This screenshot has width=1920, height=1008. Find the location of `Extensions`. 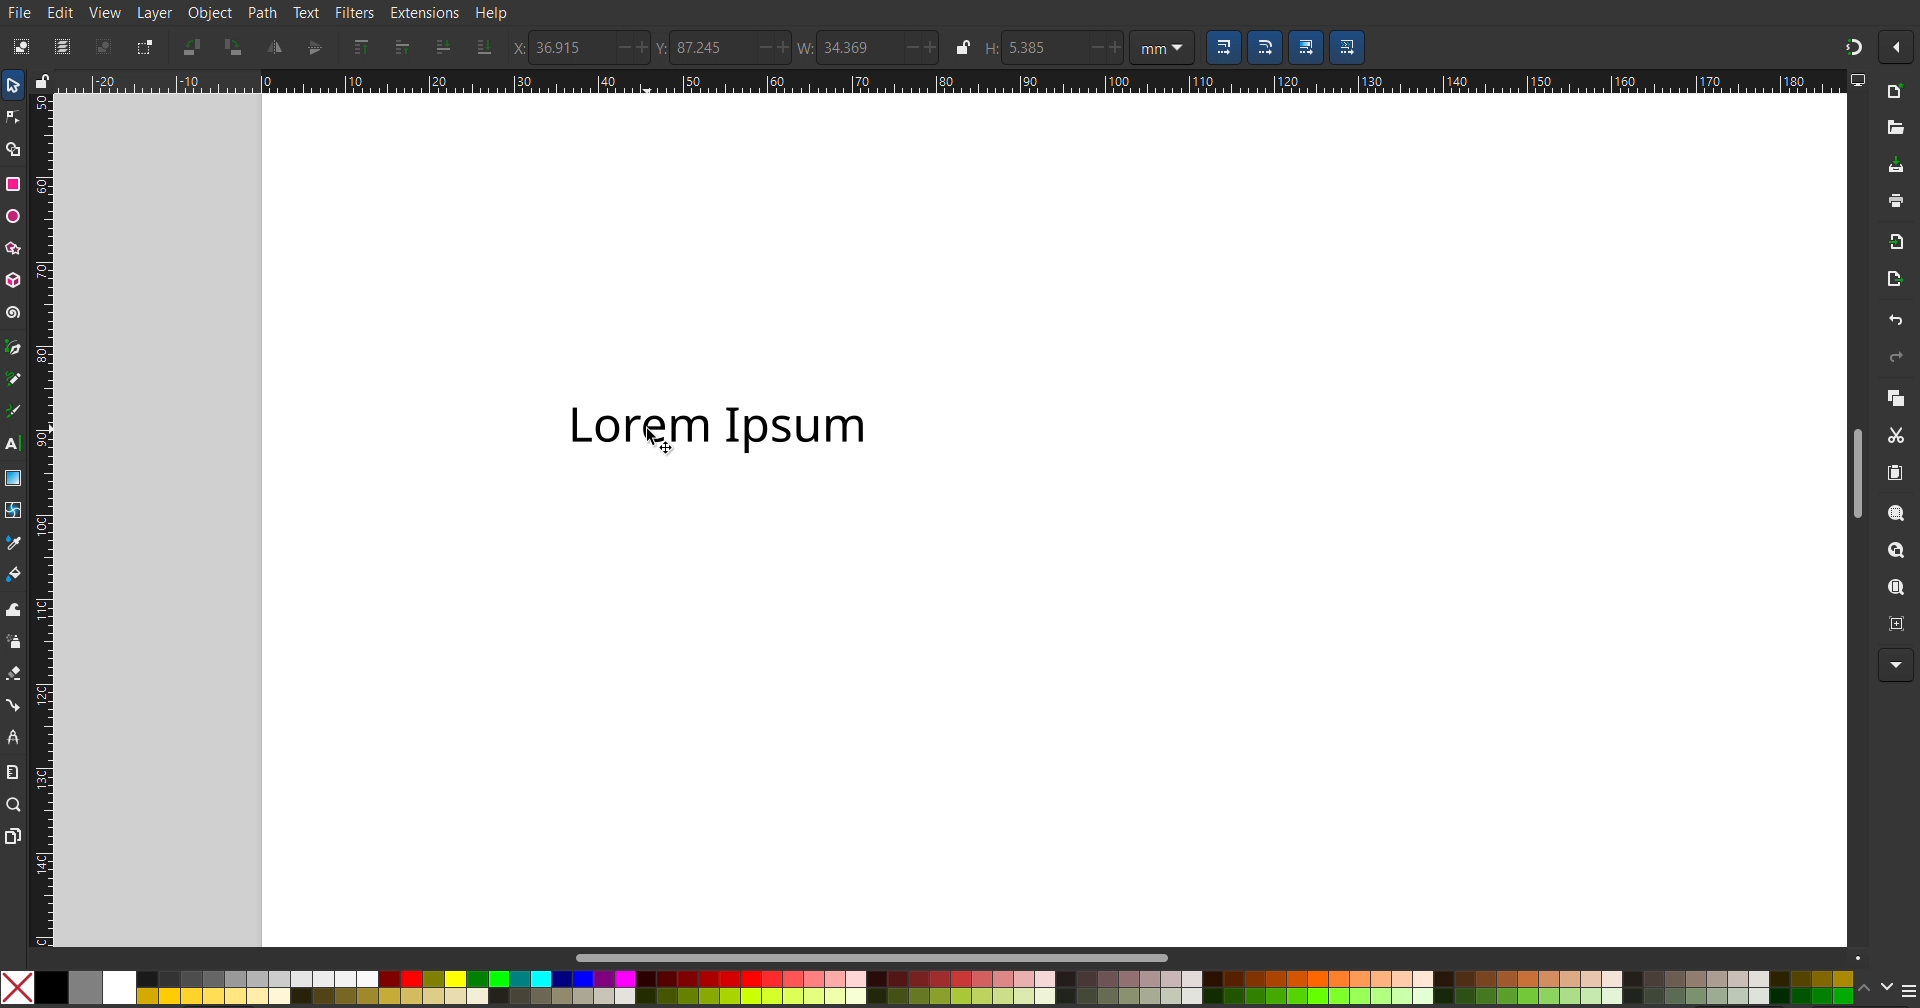

Extensions is located at coordinates (423, 14).